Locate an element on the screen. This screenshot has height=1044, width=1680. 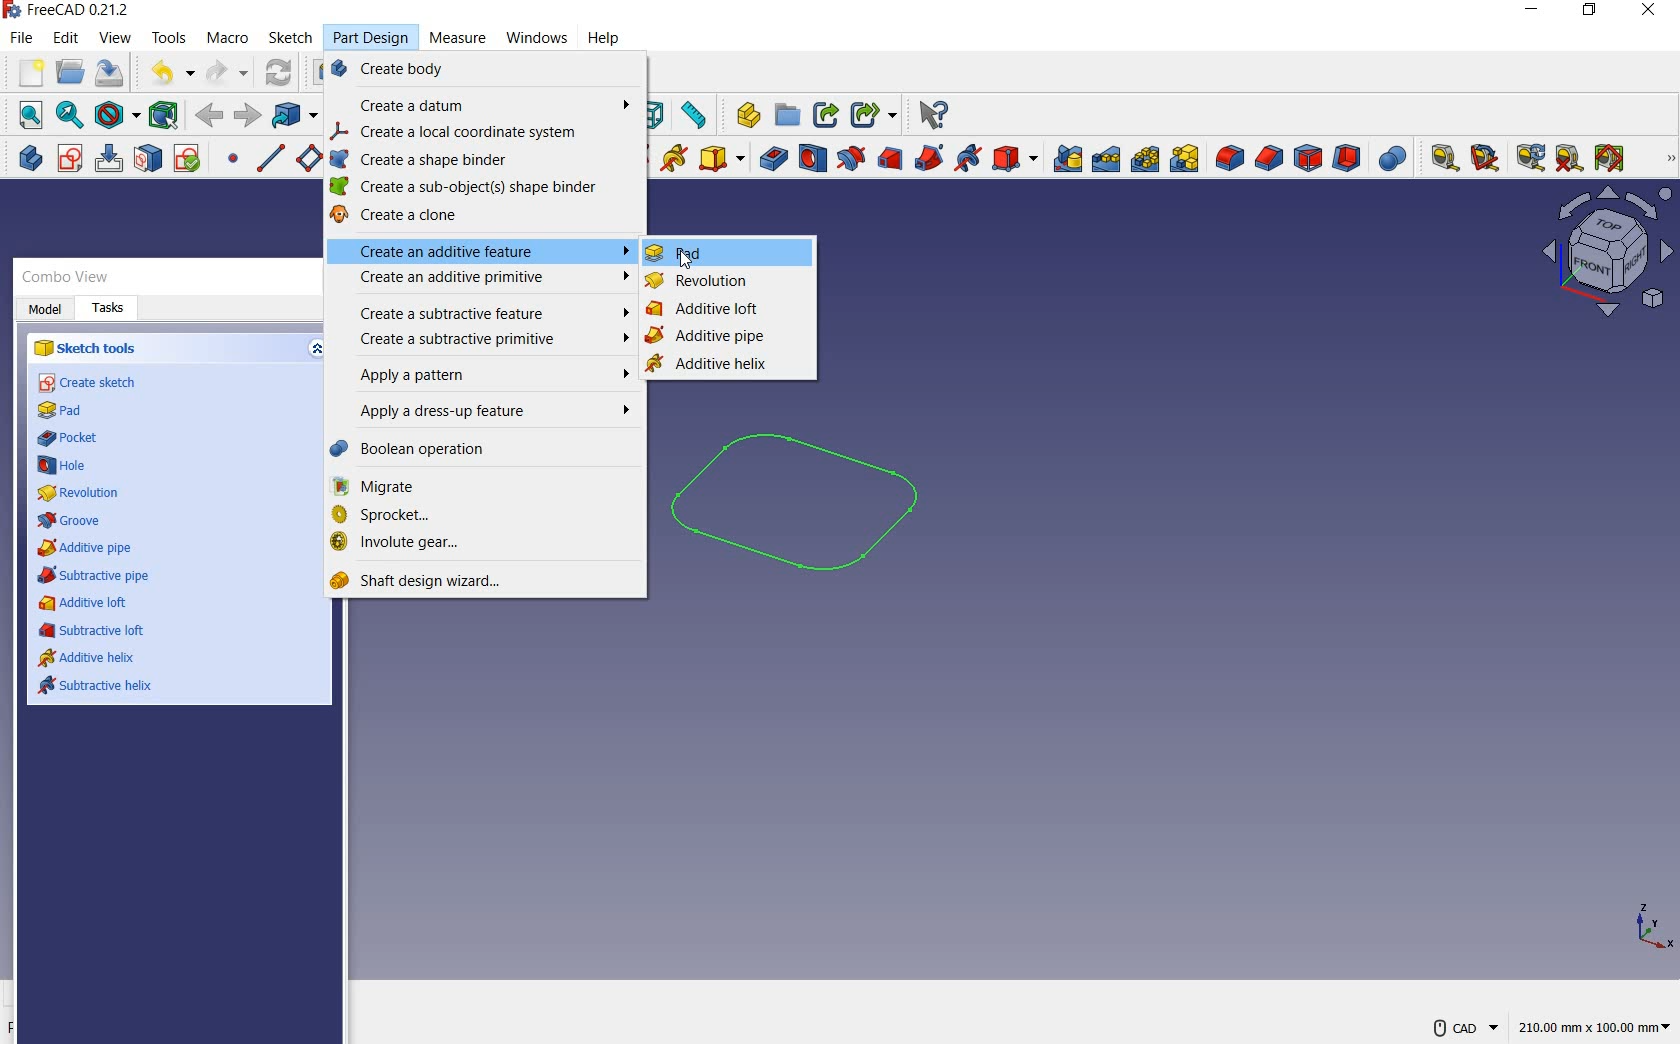
pad is located at coordinates (678, 254).